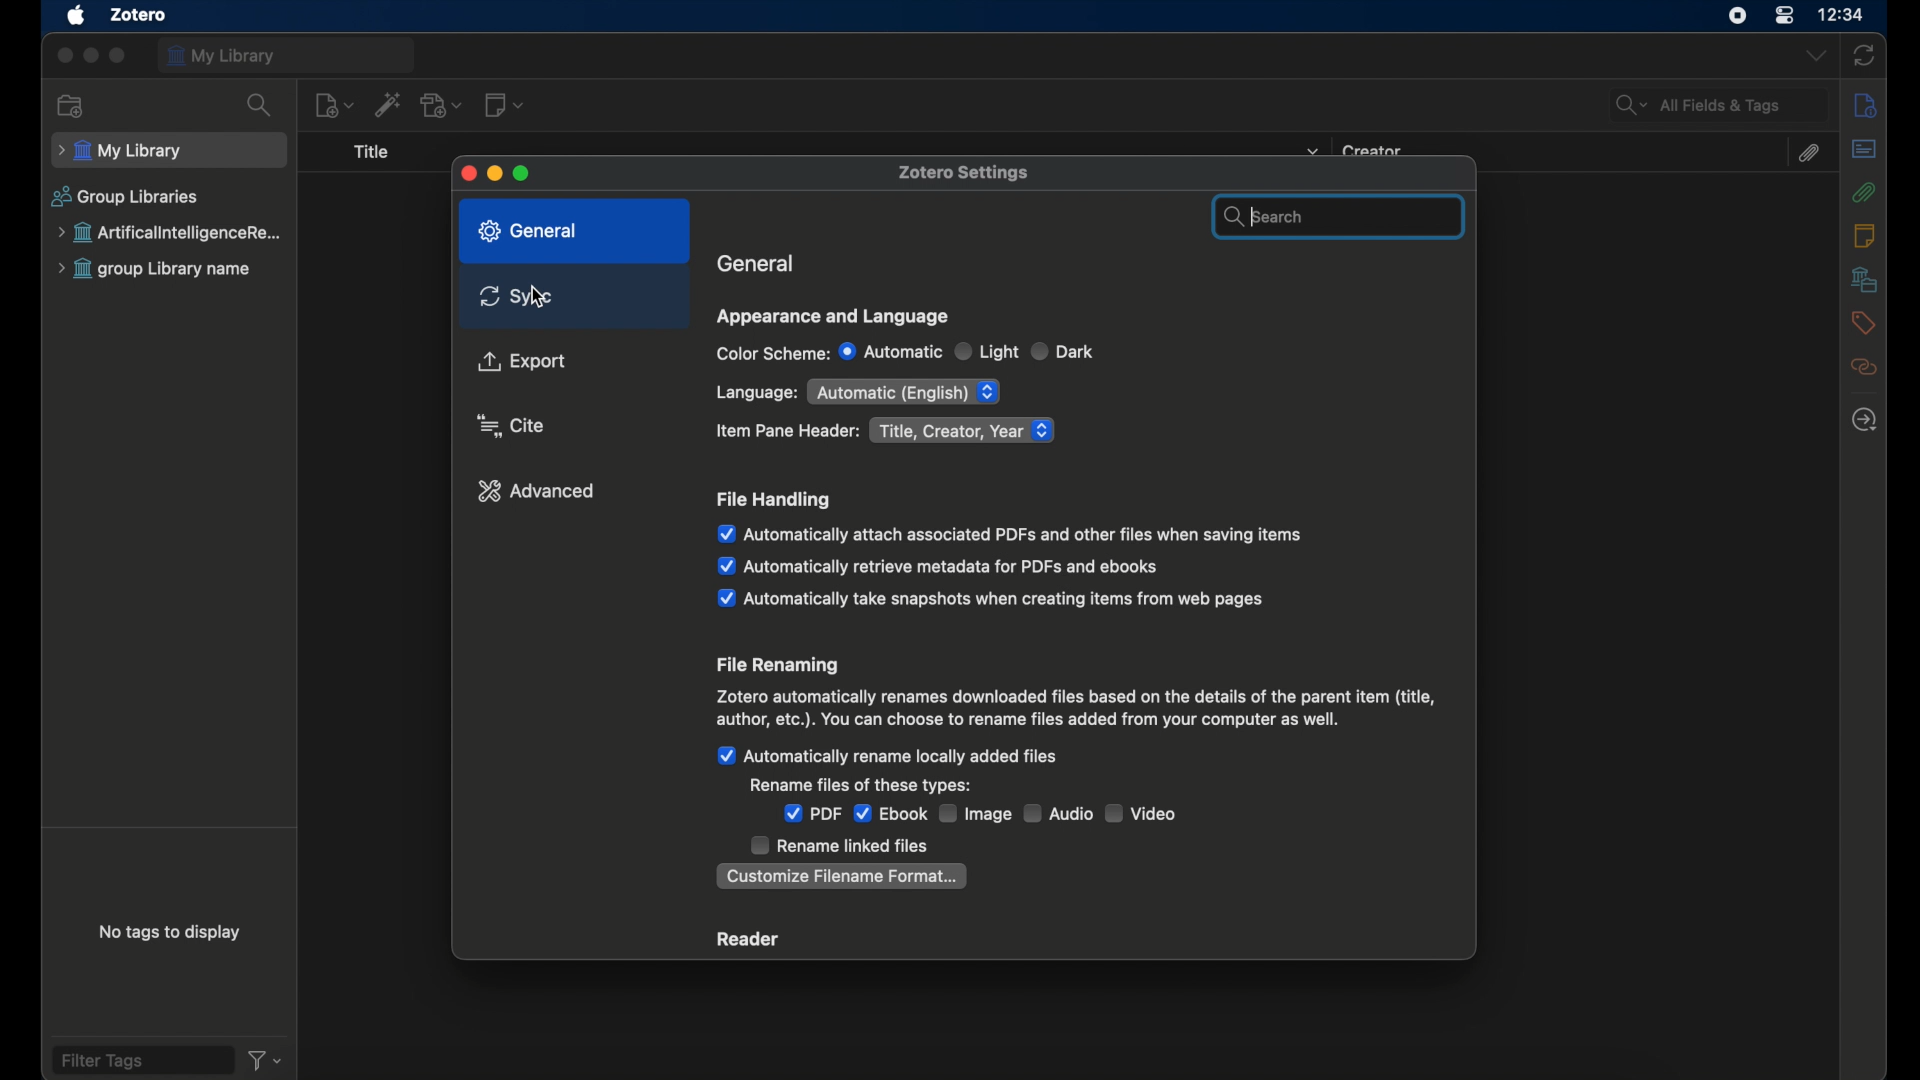 The height and width of the screenshot is (1080, 1920). What do you see at coordinates (1842, 14) in the screenshot?
I see `time` at bounding box center [1842, 14].